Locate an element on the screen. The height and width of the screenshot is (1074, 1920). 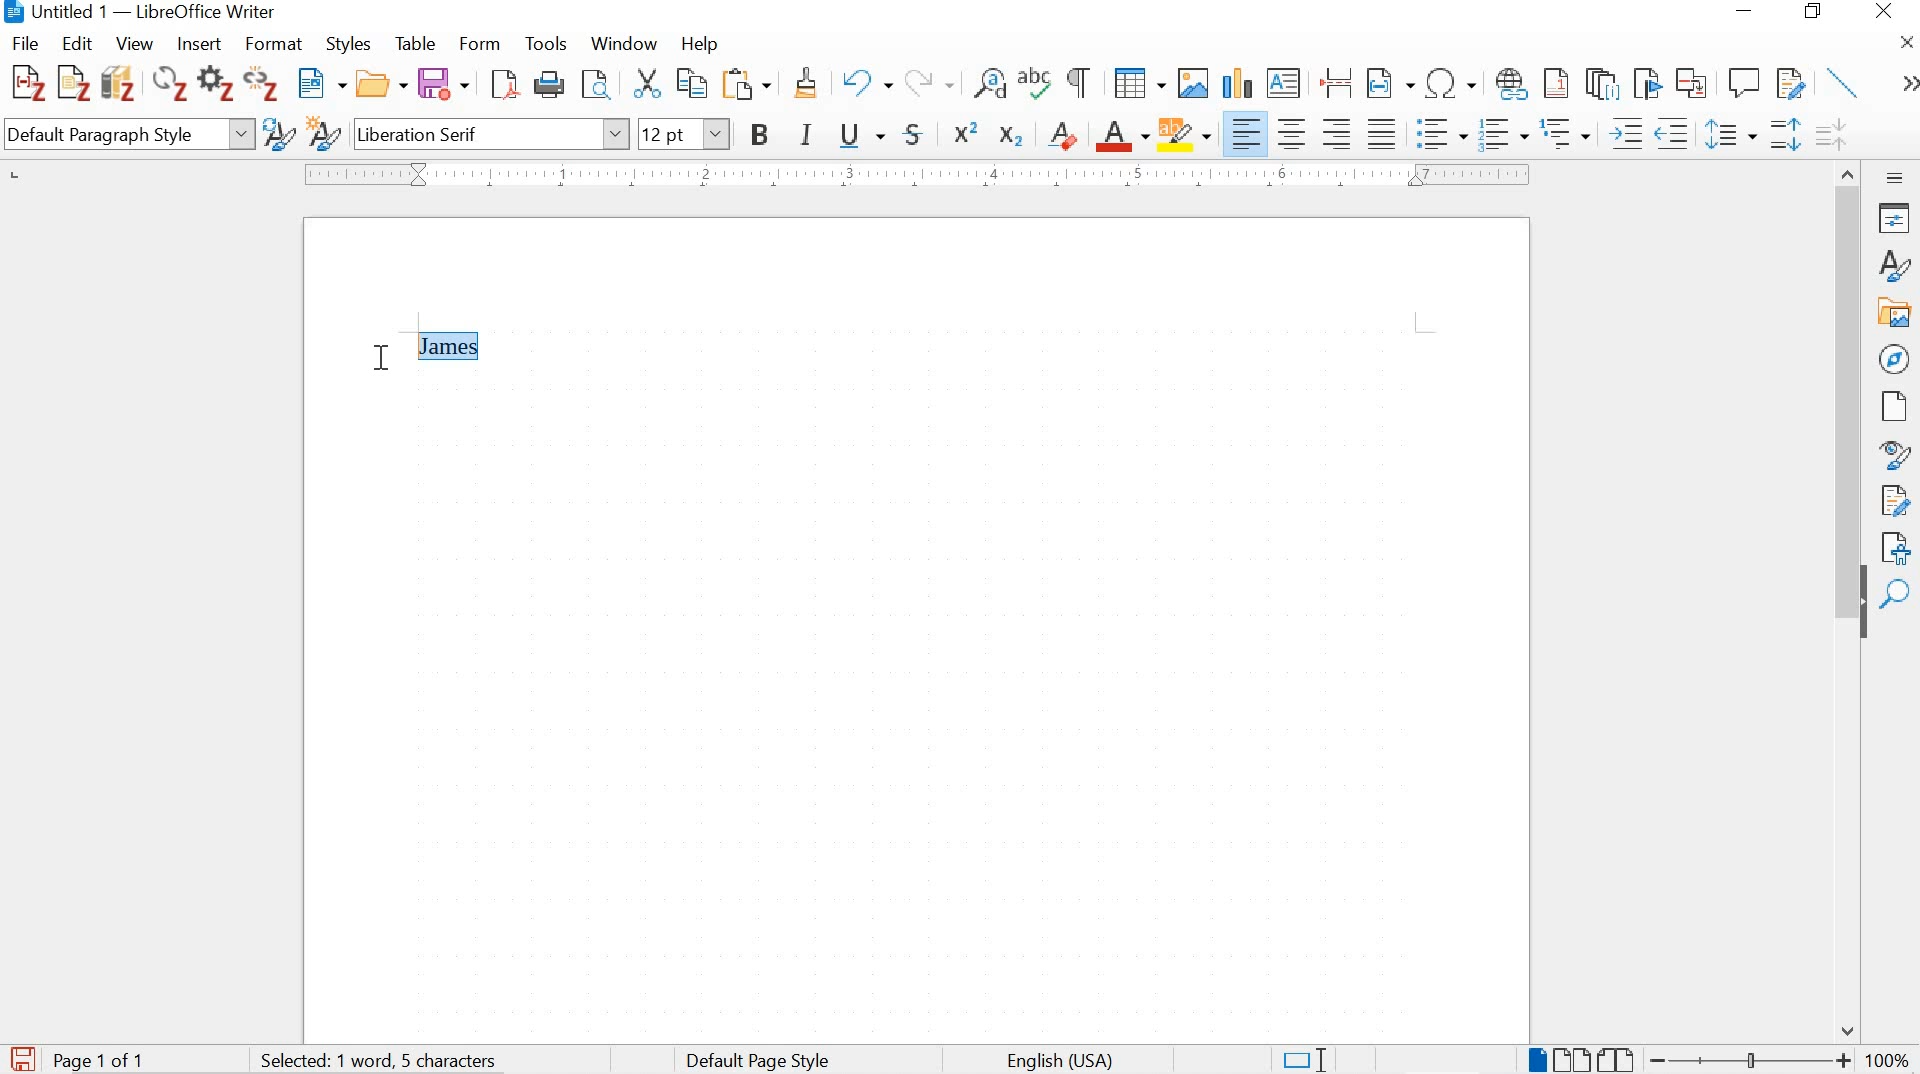
superscript is located at coordinates (968, 132).